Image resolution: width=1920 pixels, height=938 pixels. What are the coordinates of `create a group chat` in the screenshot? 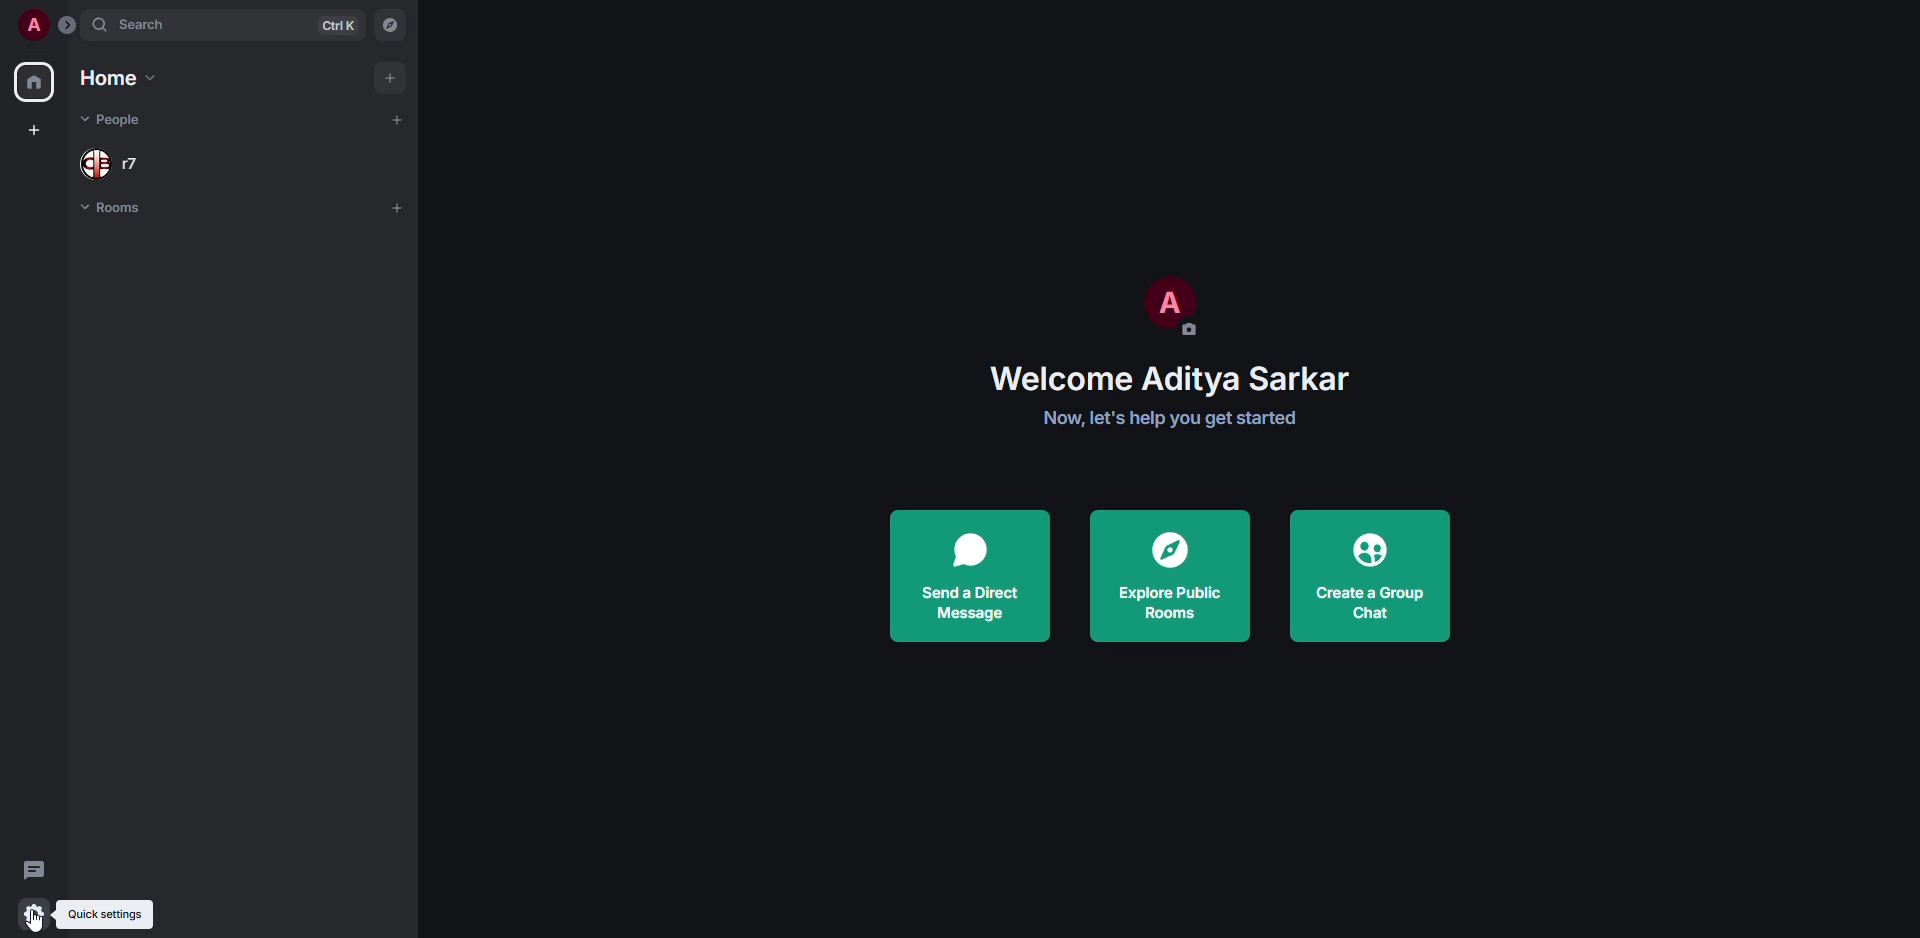 It's located at (1369, 575).